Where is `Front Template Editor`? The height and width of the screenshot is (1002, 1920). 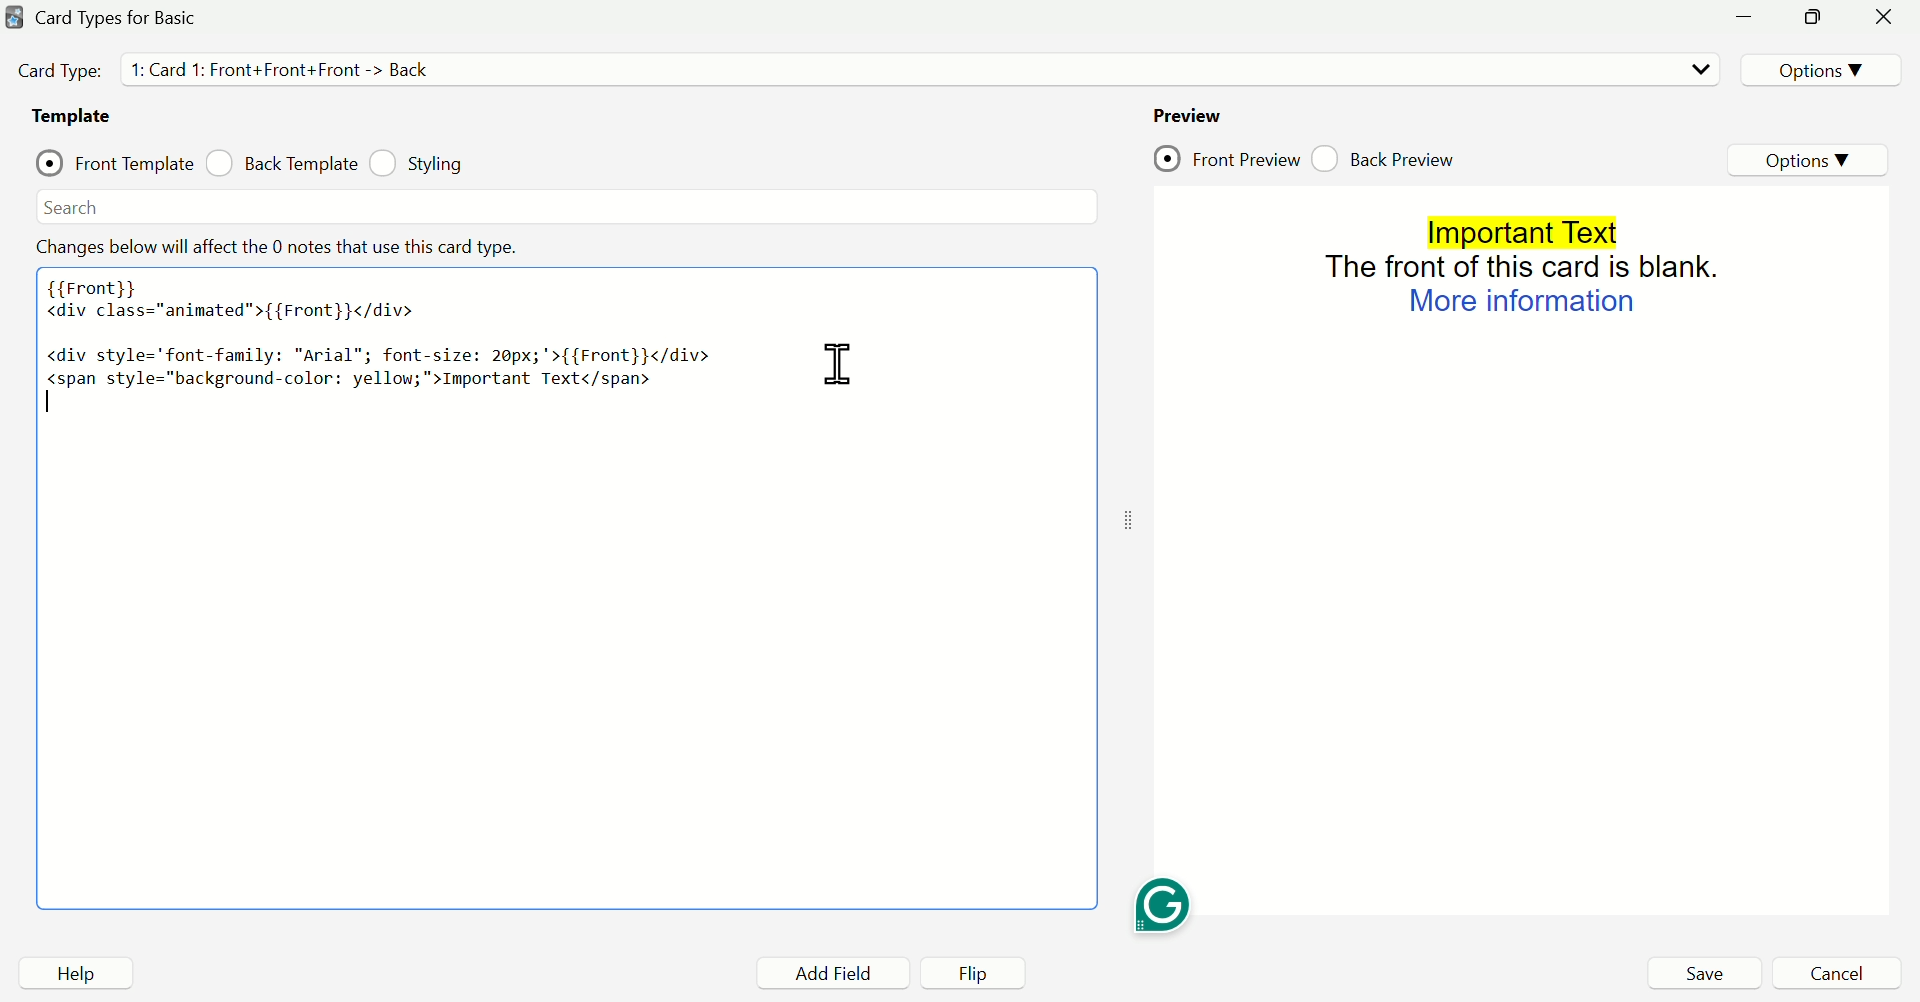 Front Template Editor is located at coordinates (553, 588).